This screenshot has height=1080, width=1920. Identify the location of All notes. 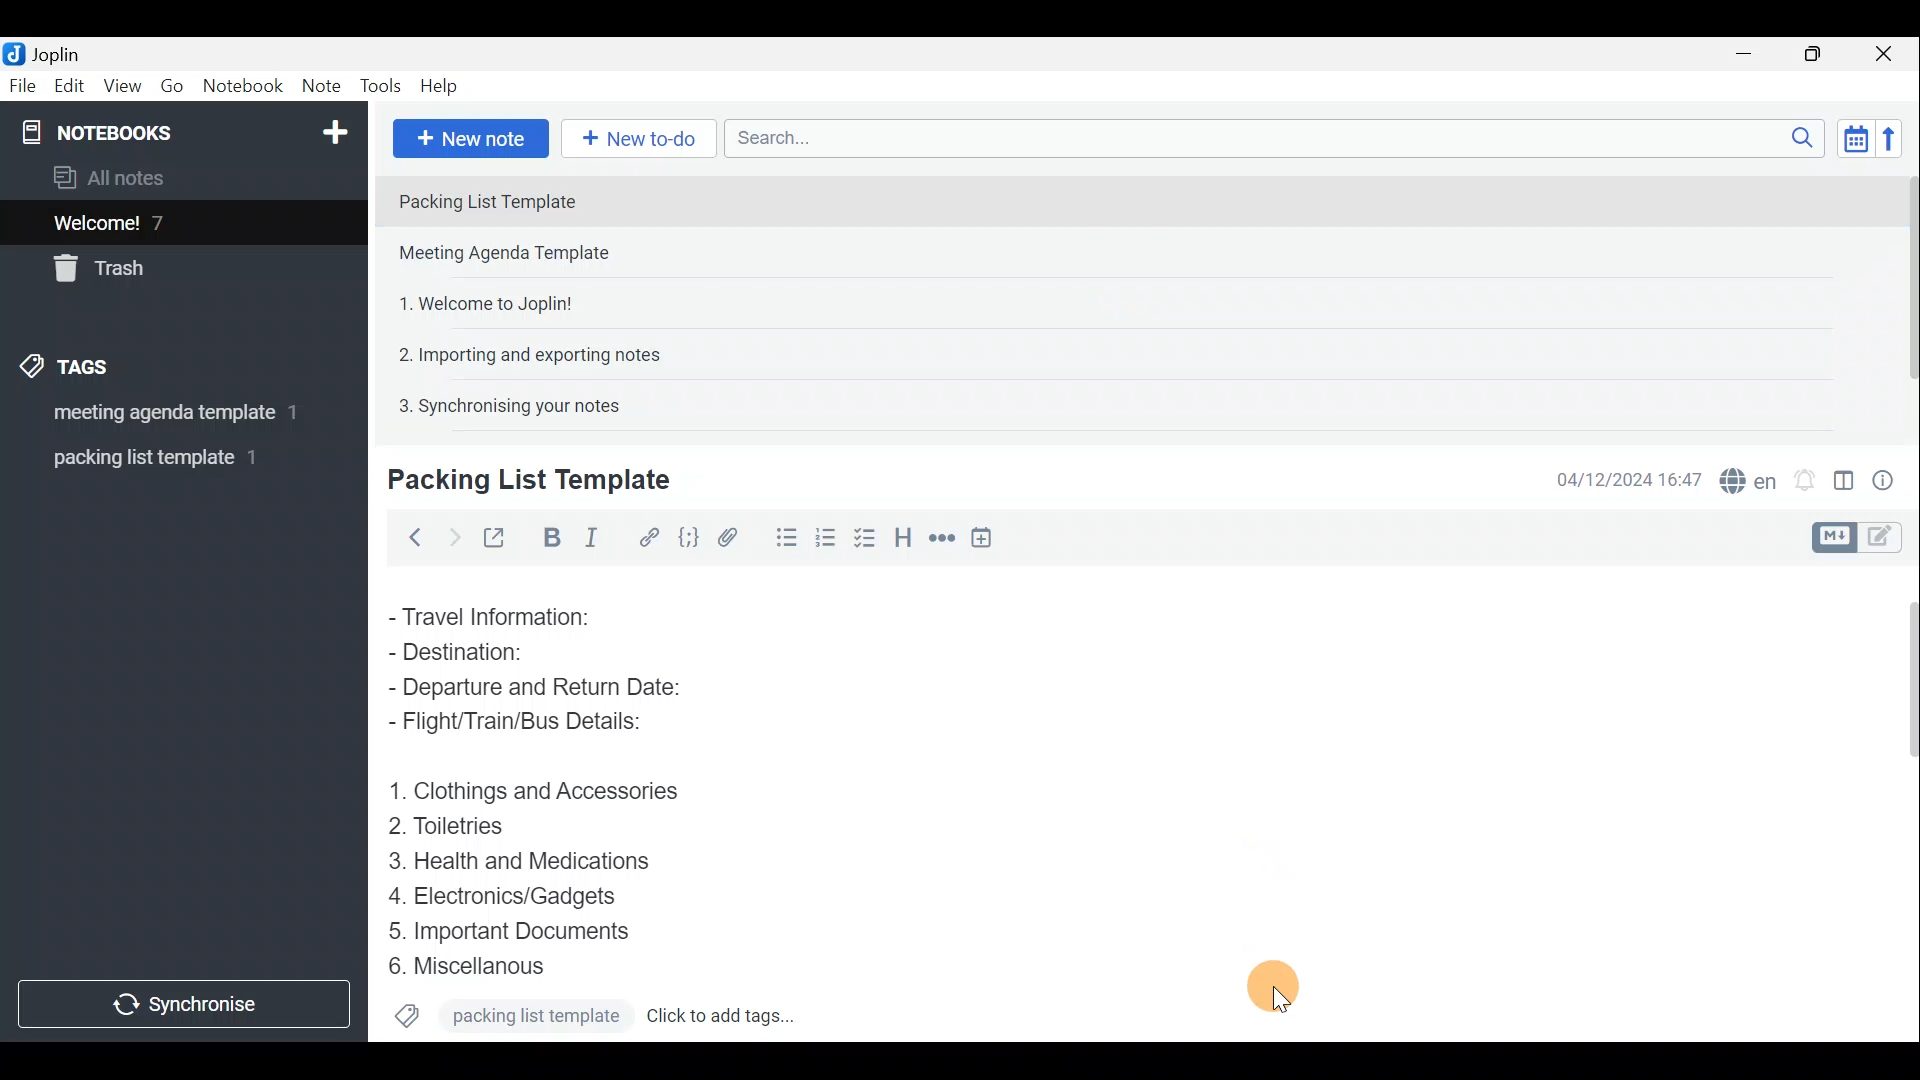
(116, 177).